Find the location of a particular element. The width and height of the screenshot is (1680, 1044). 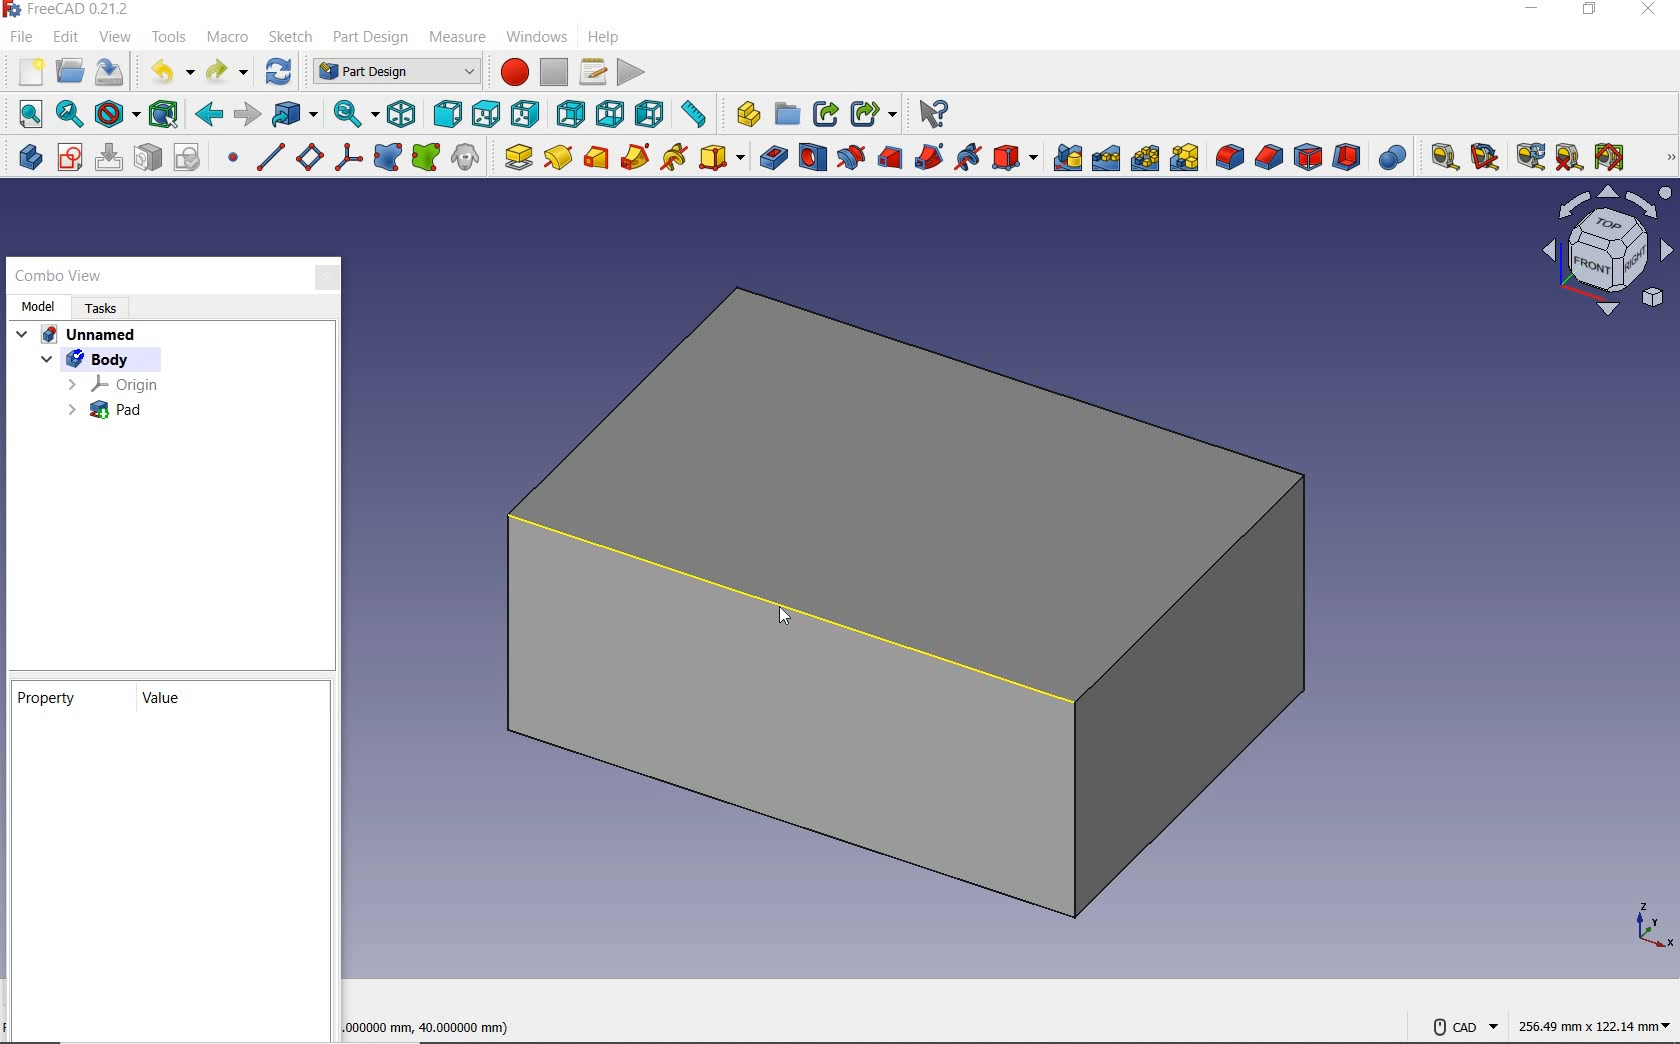

create multitransform is located at coordinates (1183, 159).